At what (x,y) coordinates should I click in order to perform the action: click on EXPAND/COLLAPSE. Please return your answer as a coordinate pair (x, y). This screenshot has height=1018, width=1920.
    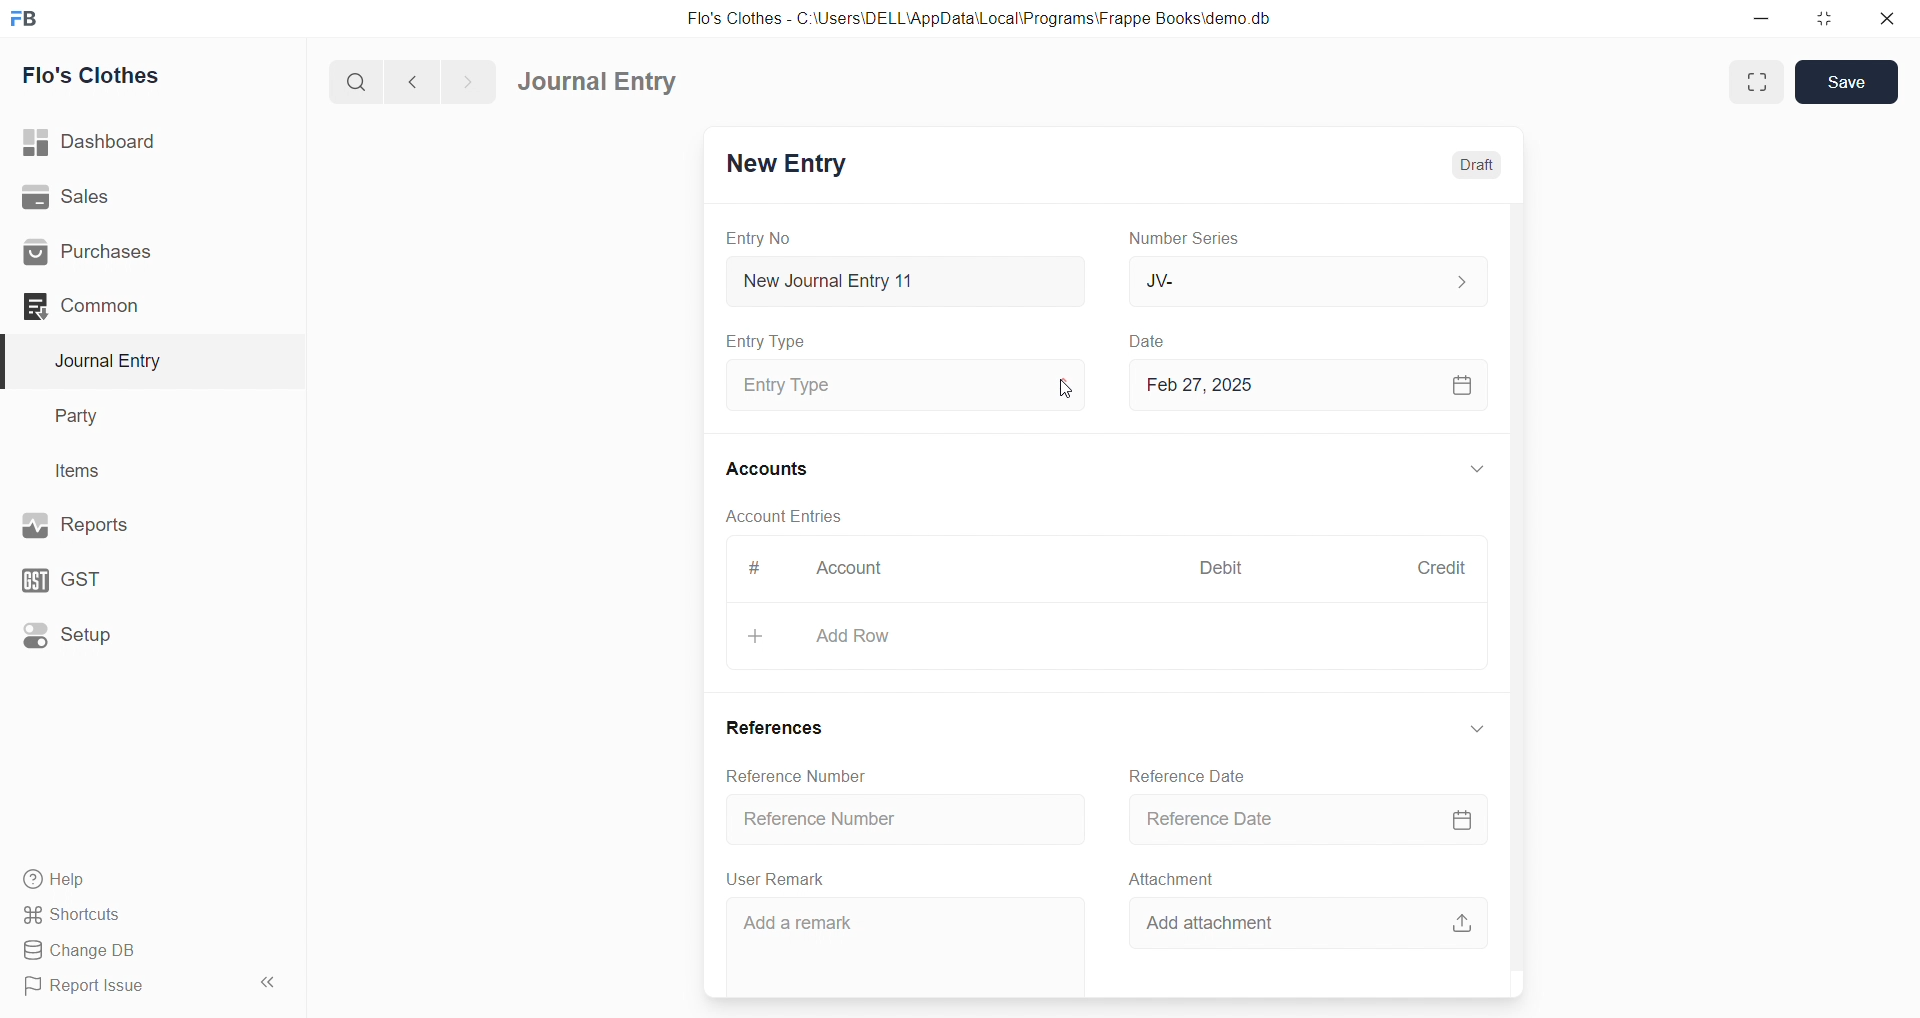
    Looking at the image, I should click on (1476, 469).